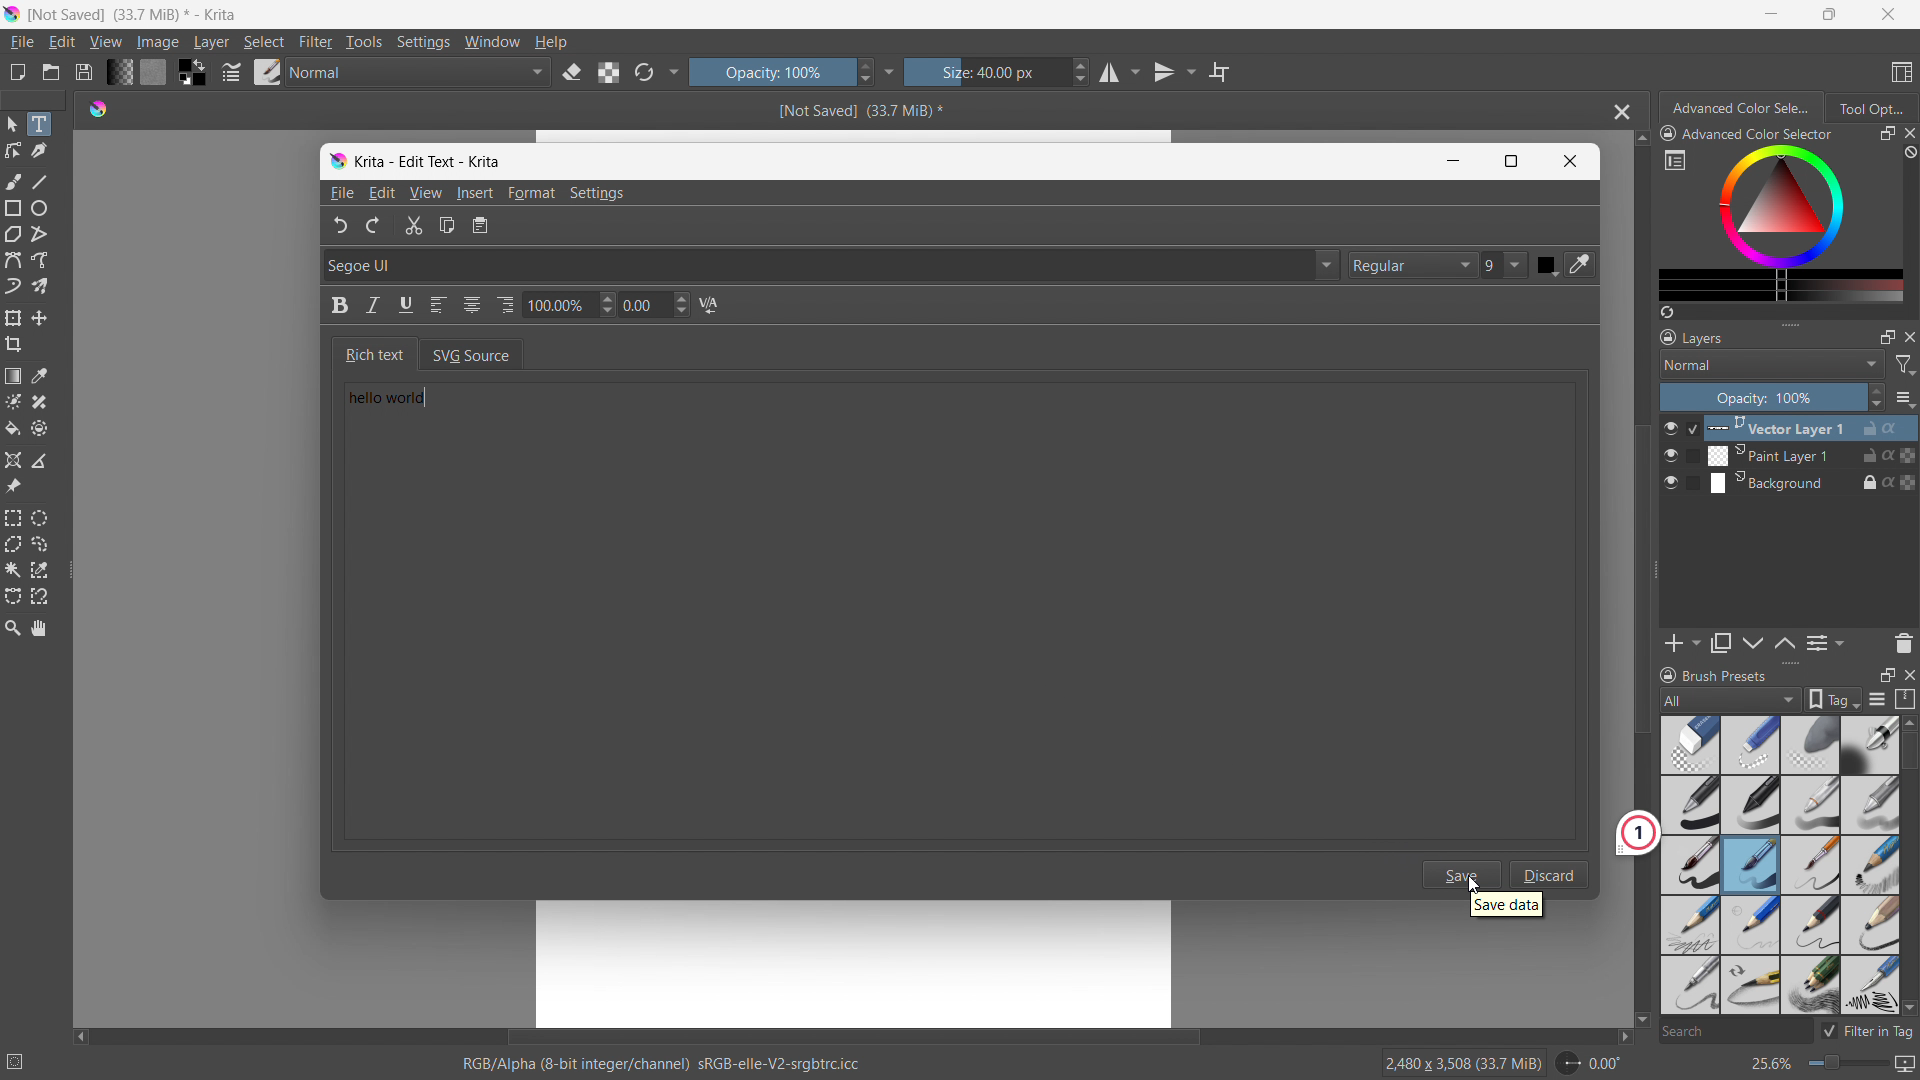 The image size is (1920, 1080). I want to click on new, so click(17, 72).